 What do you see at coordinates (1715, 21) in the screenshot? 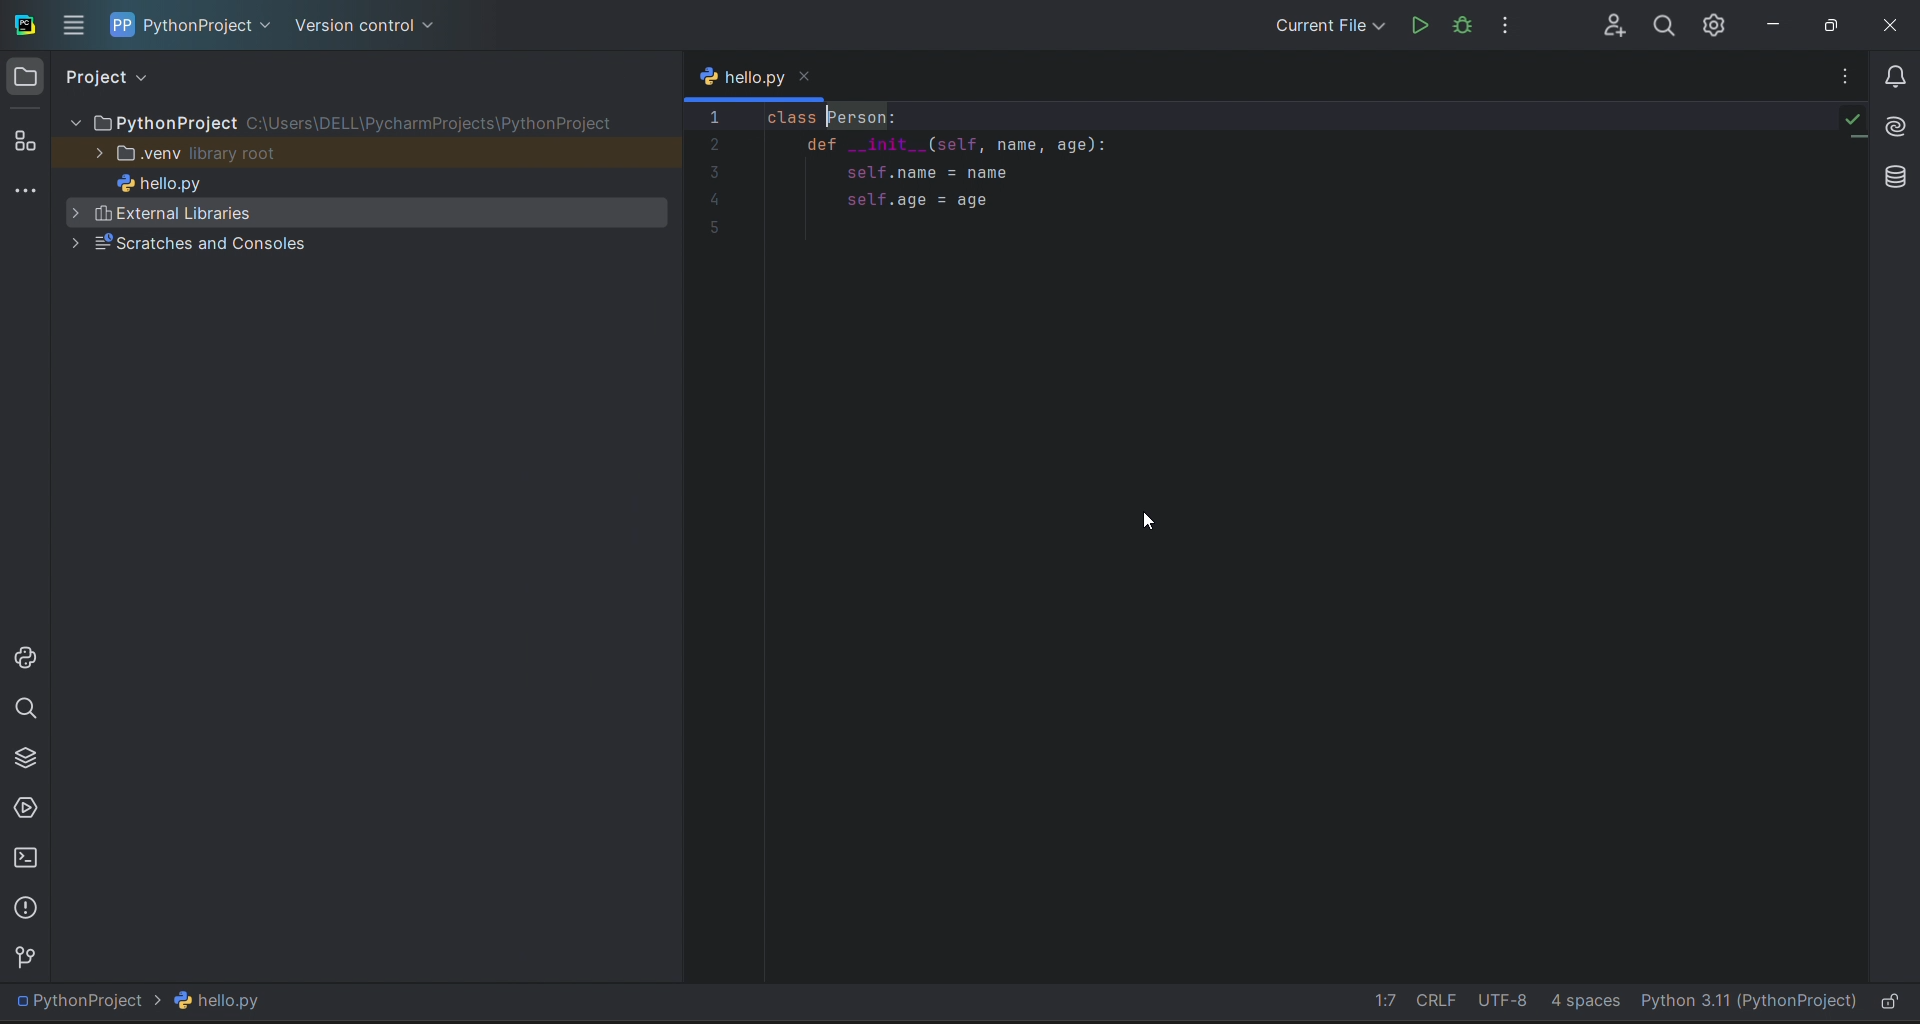
I see `settings` at bounding box center [1715, 21].